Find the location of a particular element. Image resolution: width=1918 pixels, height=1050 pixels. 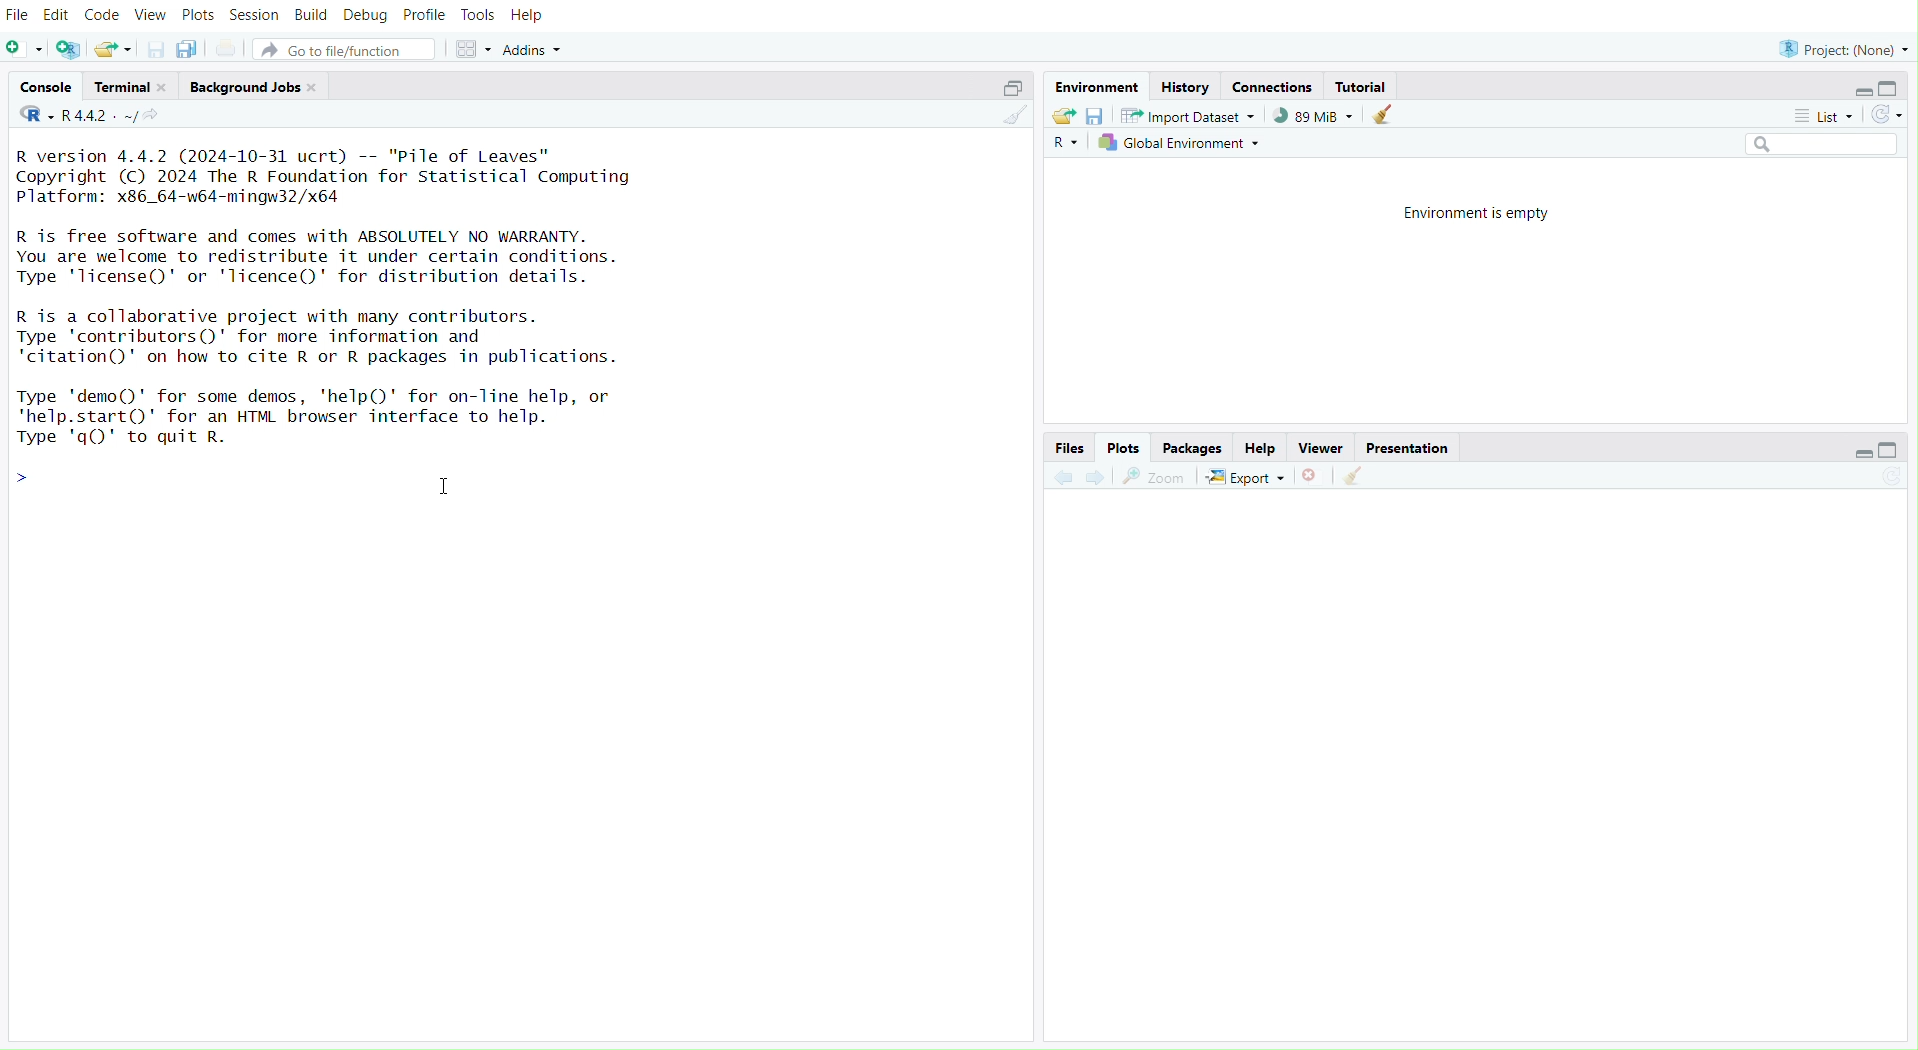

Refresh the list of objects in the environment is located at coordinates (1886, 113).